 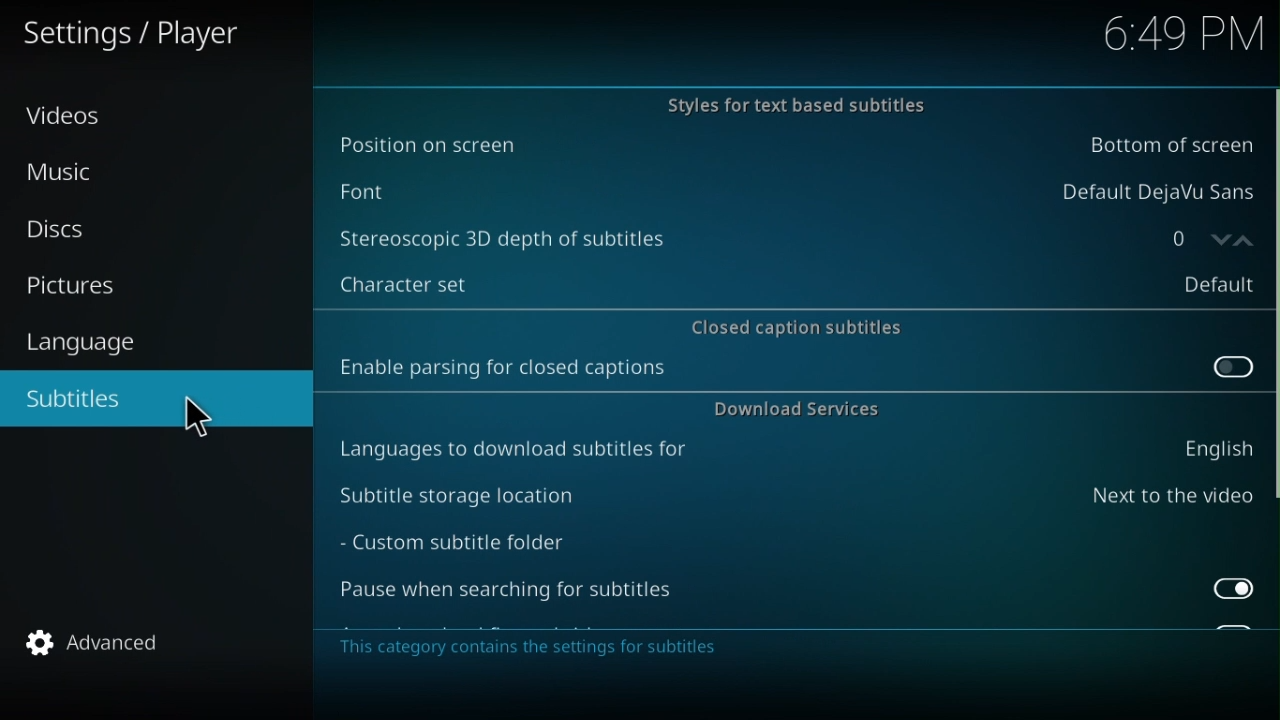 What do you see at coordinates (793, 372) in the screenshot?
I see `Enable parsing for closed captions` at bounding box center [793, 372].